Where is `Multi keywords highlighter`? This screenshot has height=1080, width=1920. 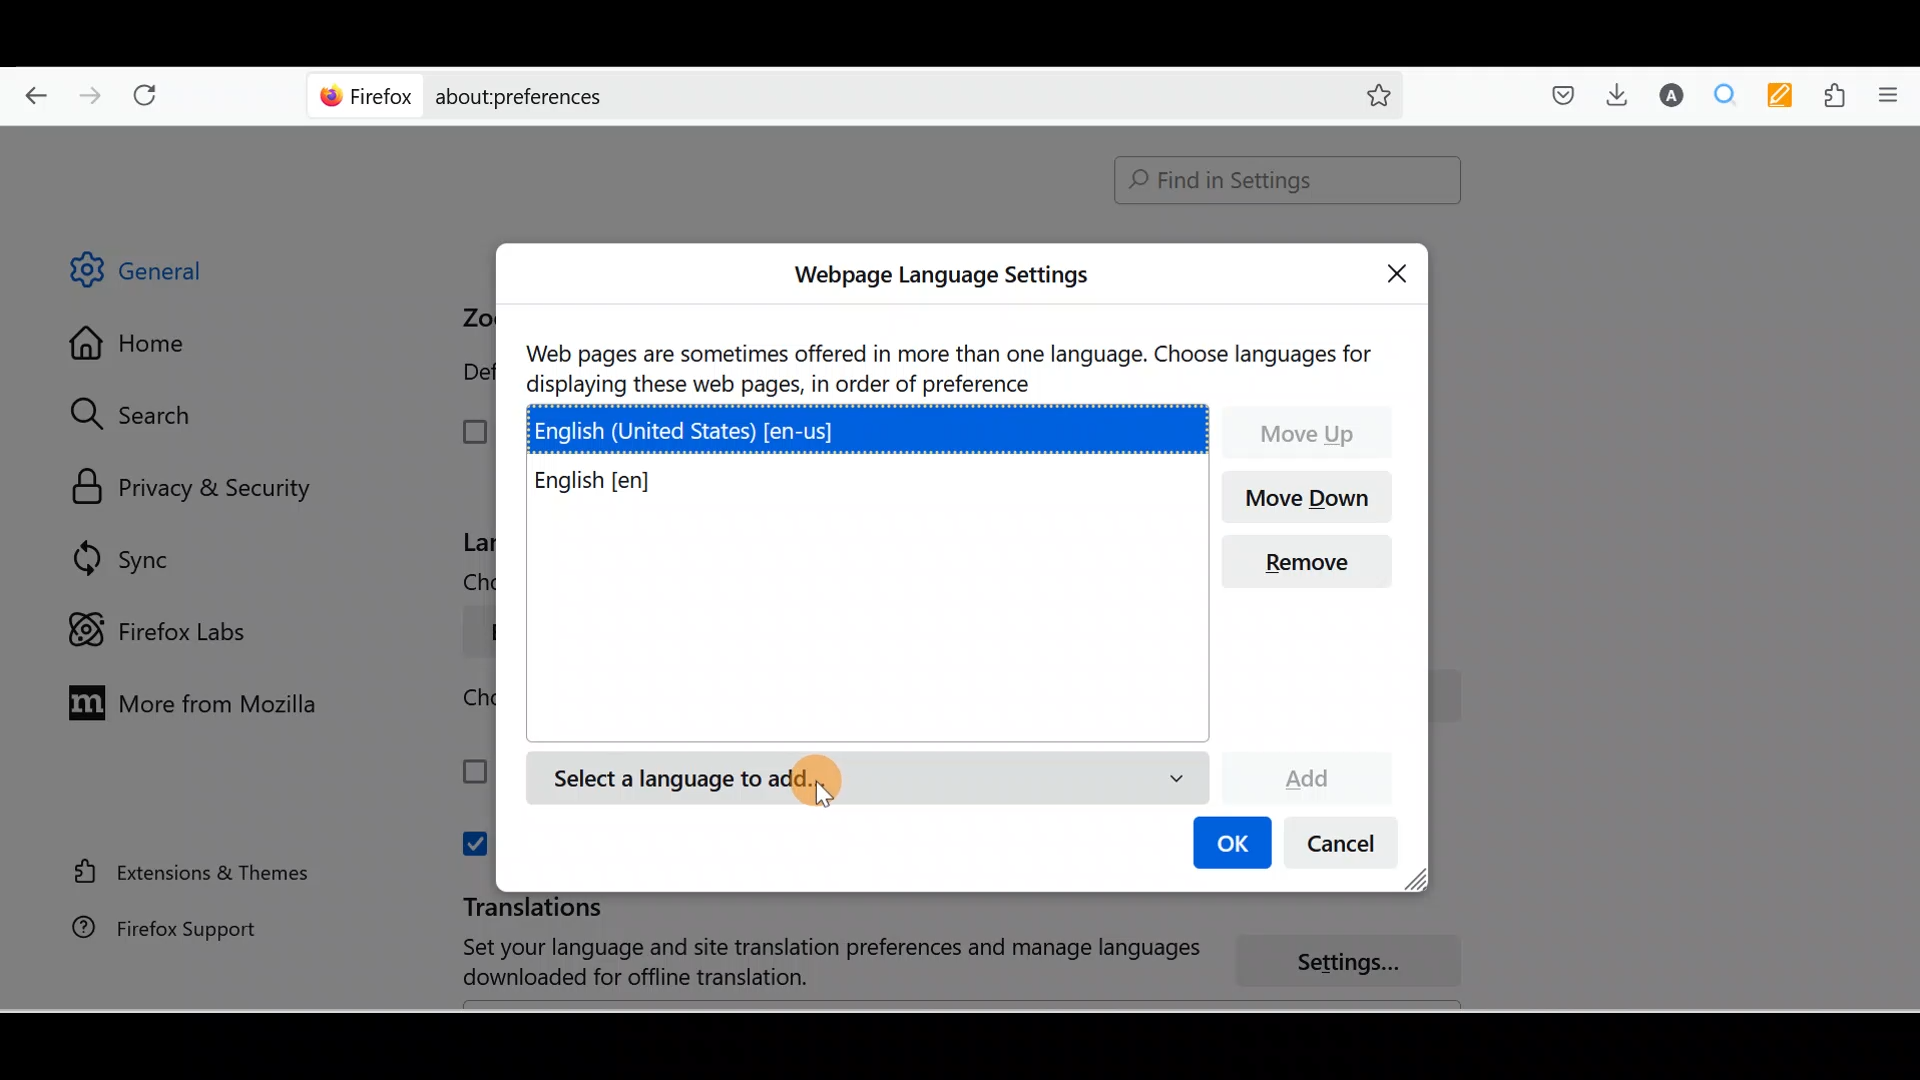 Multi keywords highlighter is located at coordinates (1786, 97).